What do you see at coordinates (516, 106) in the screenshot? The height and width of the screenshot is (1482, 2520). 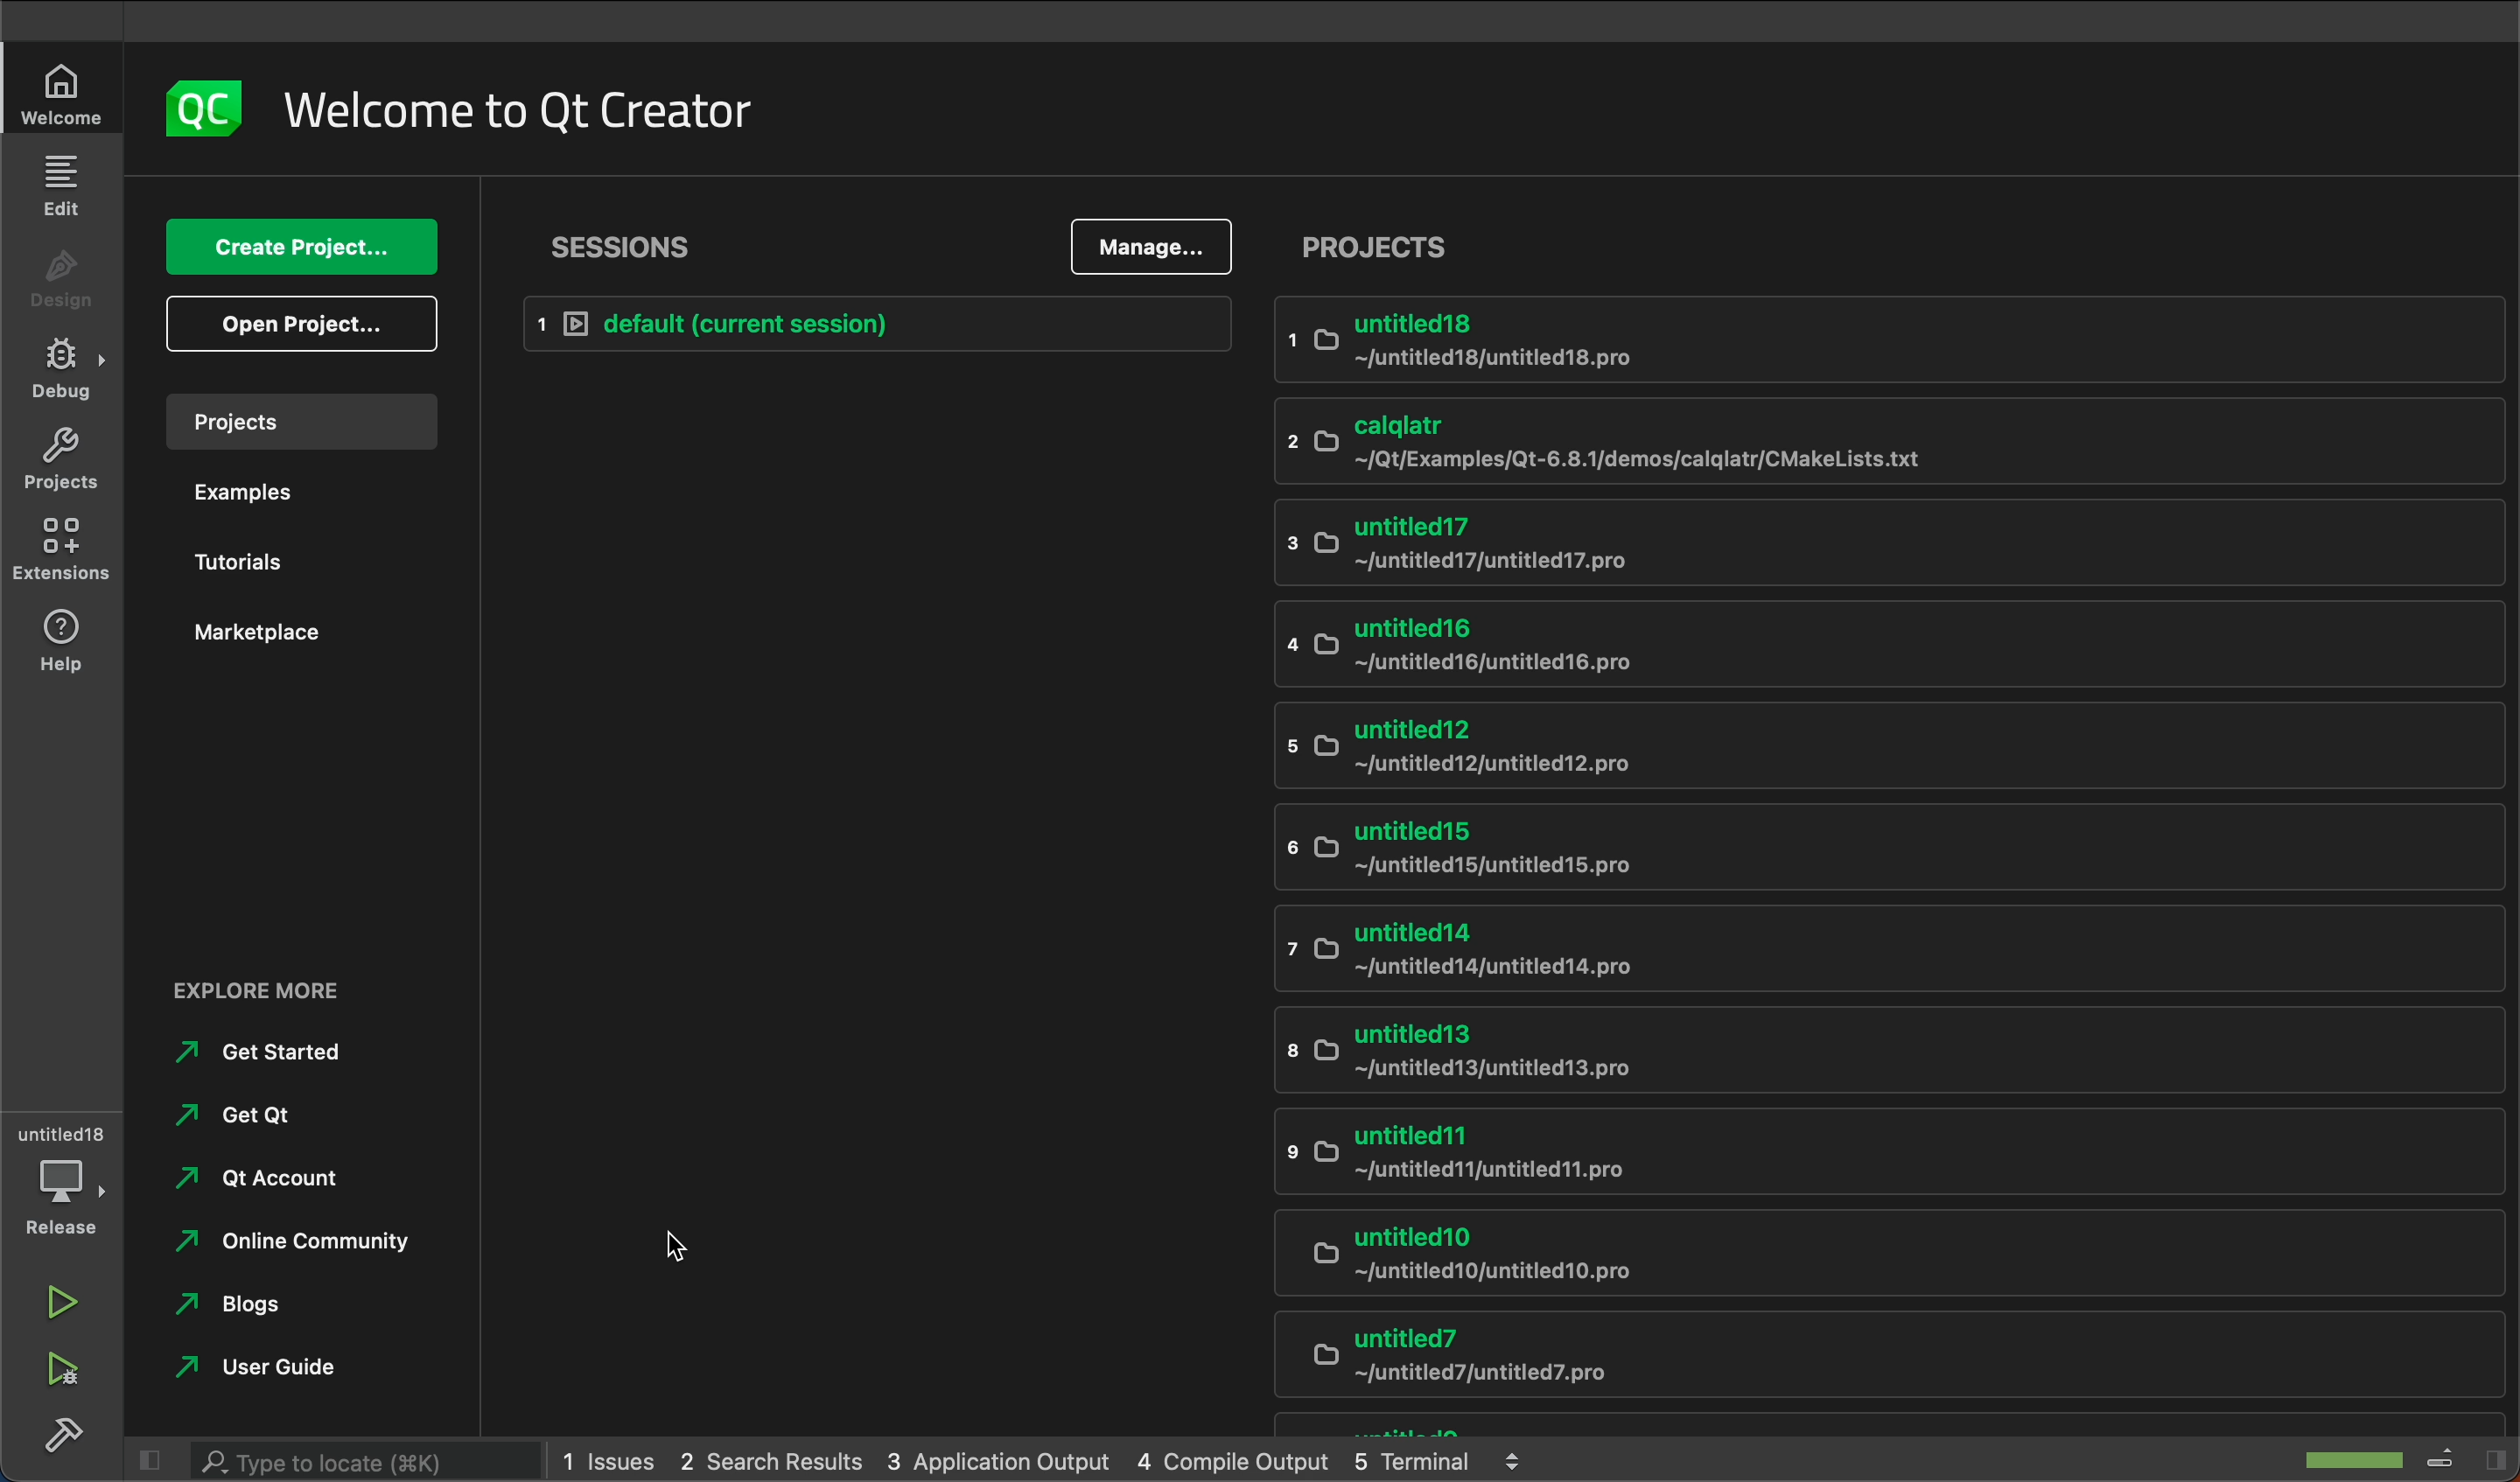 I see `welcome` at bounding box center [516, 106].